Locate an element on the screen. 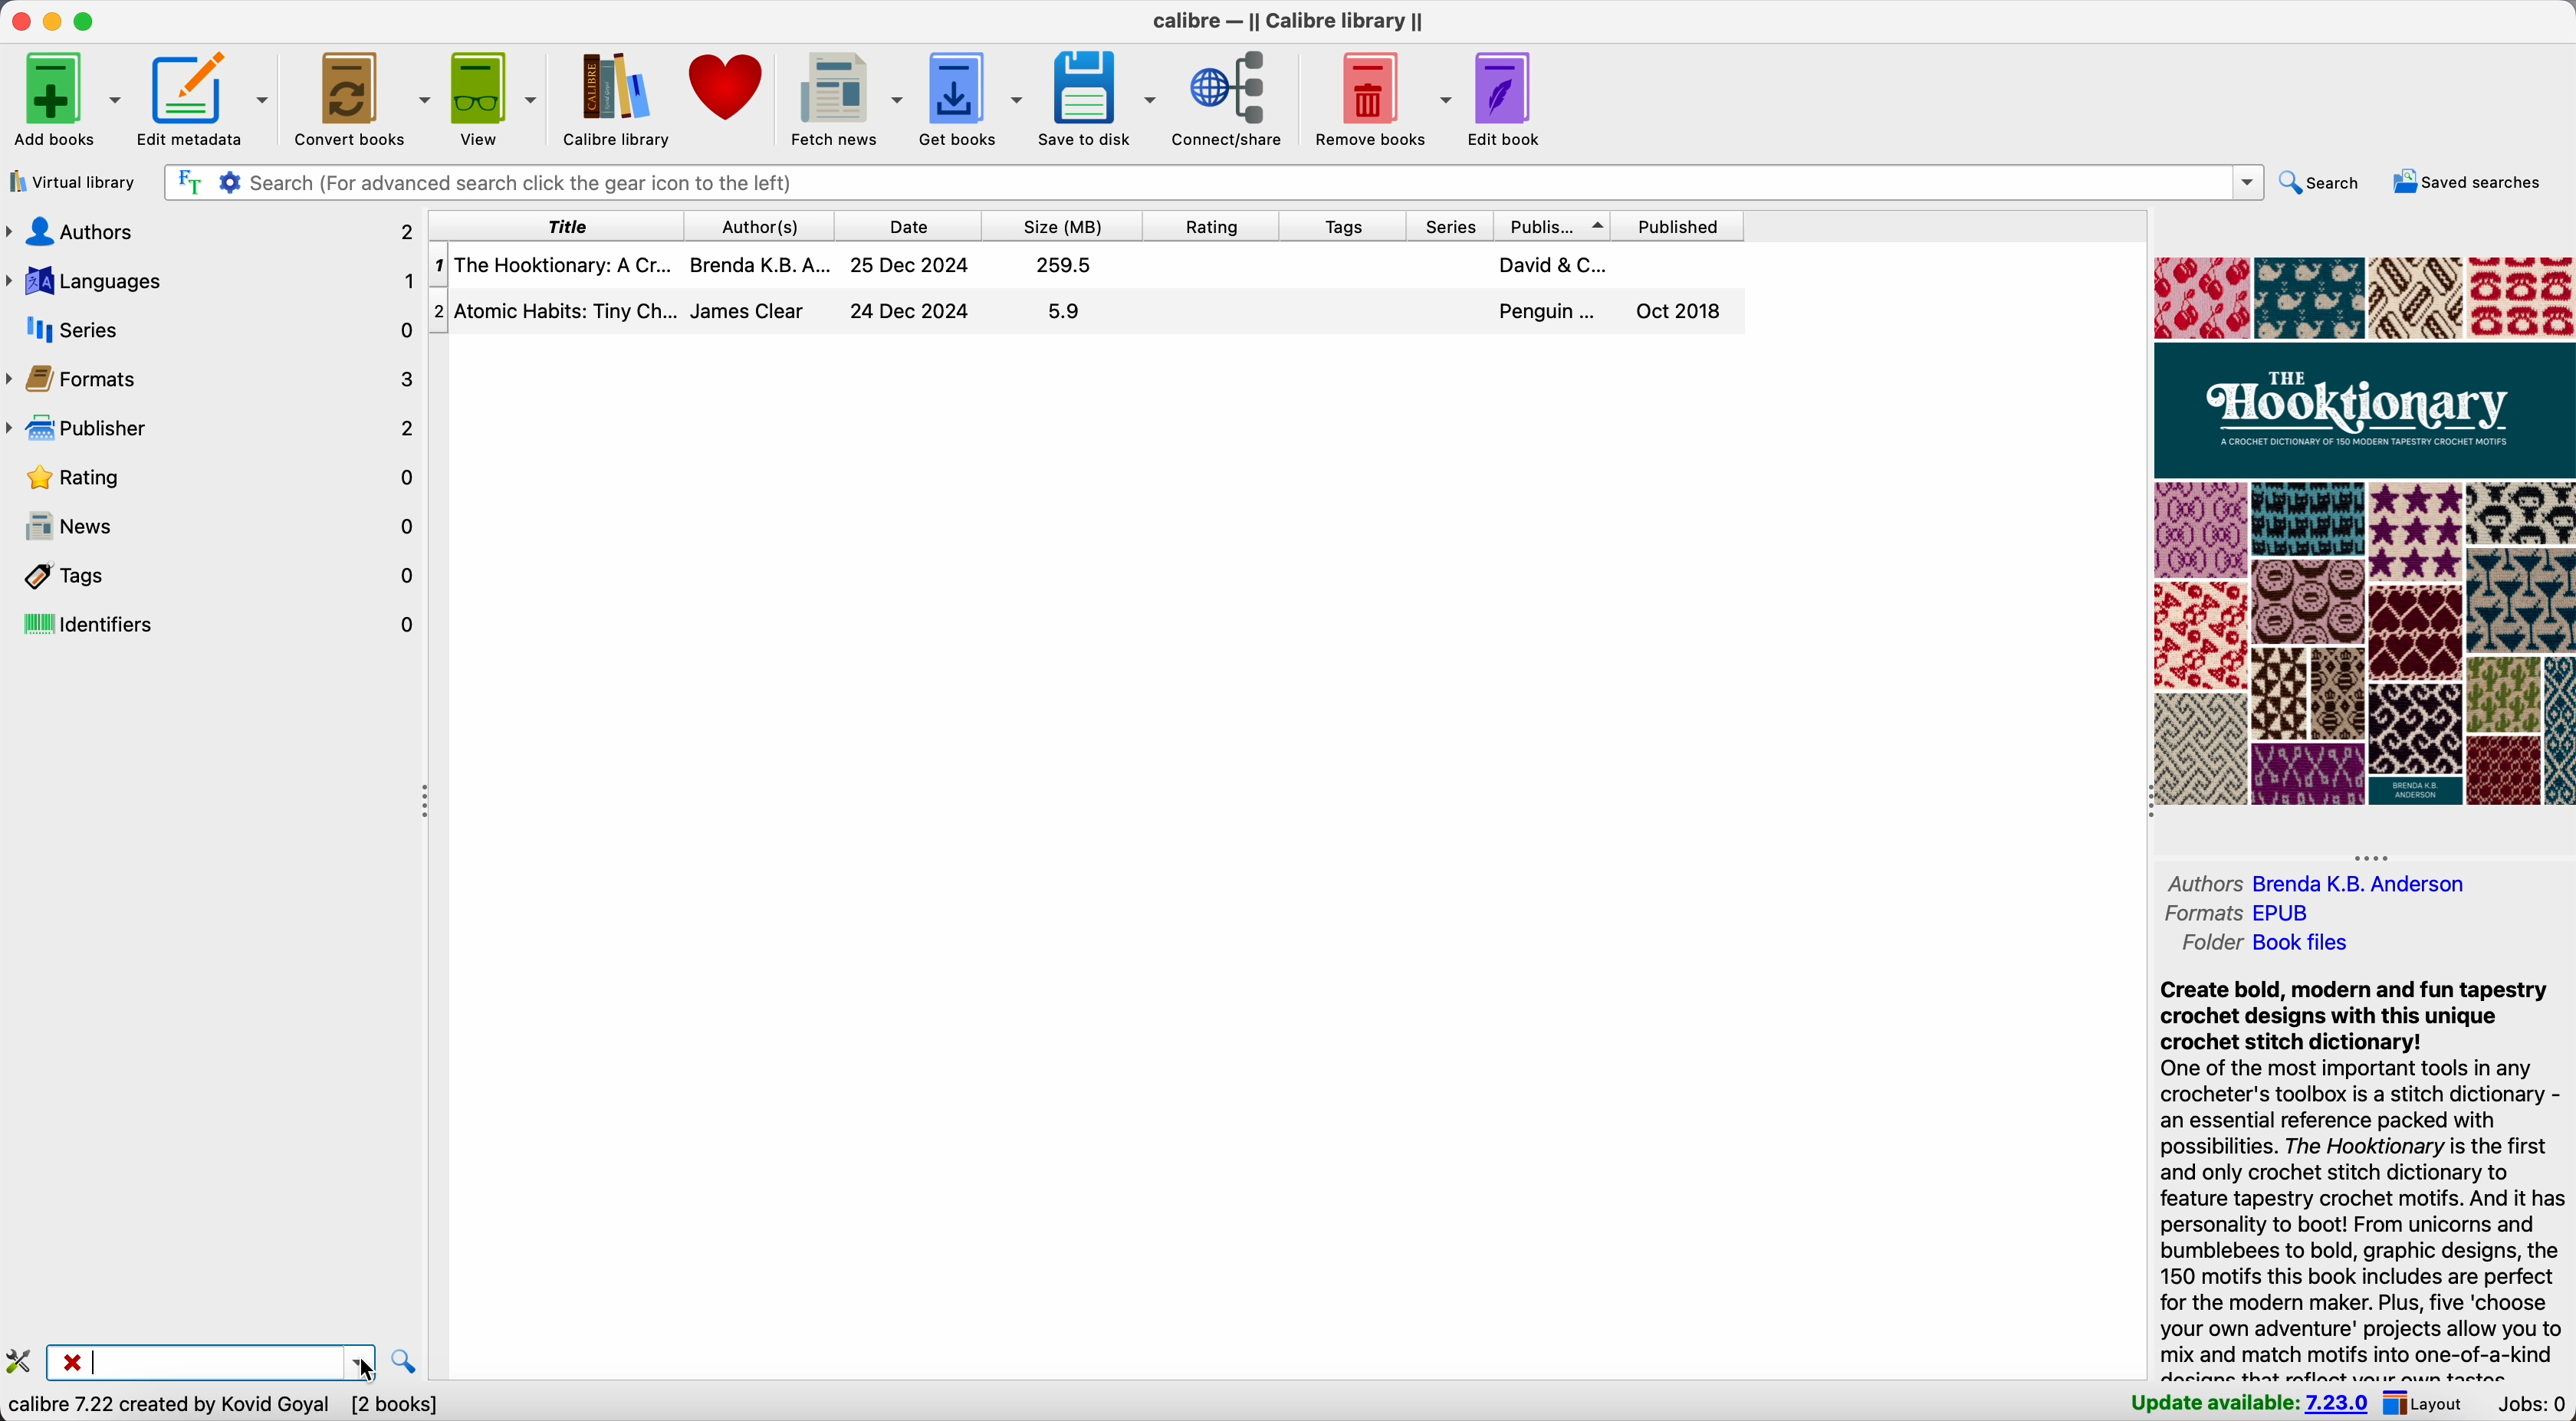 The height and width of the screenshot is (1421, 2576). published is located at coordinates (1683, 226).